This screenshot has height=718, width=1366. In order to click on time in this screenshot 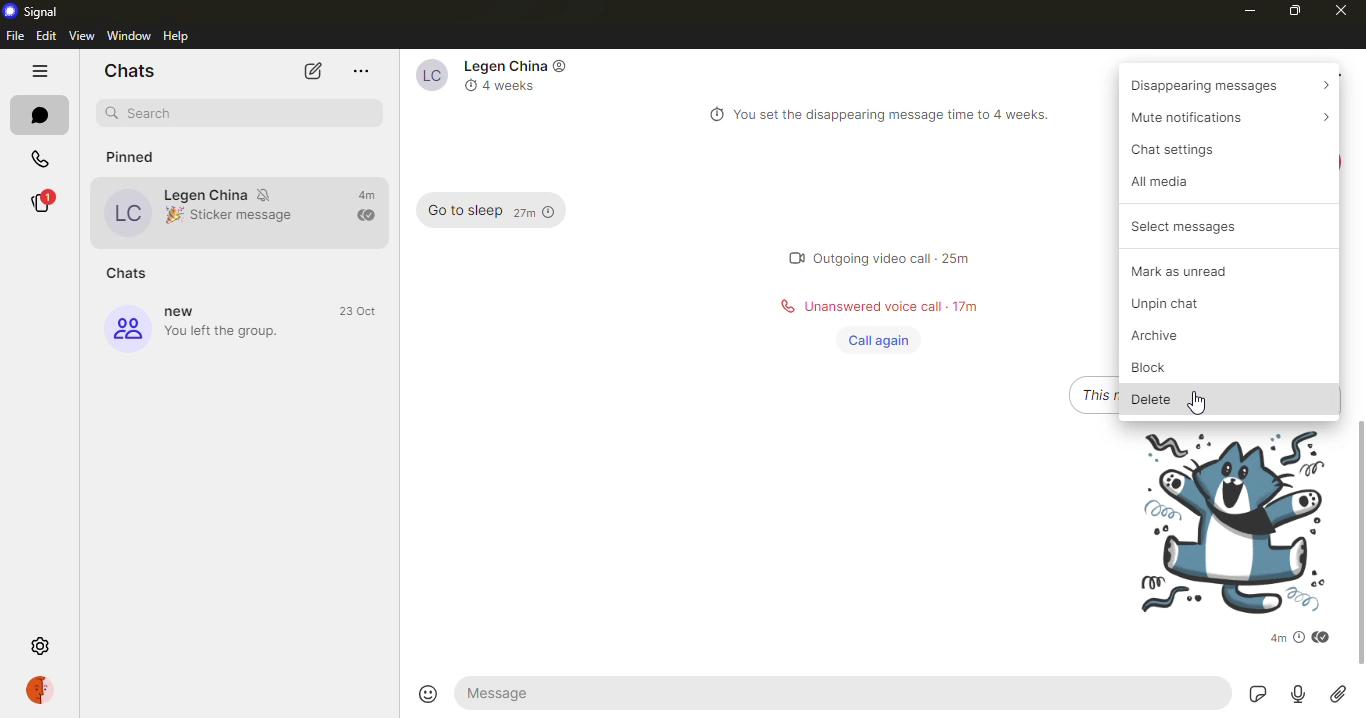, I will do `click(533, 211)`.